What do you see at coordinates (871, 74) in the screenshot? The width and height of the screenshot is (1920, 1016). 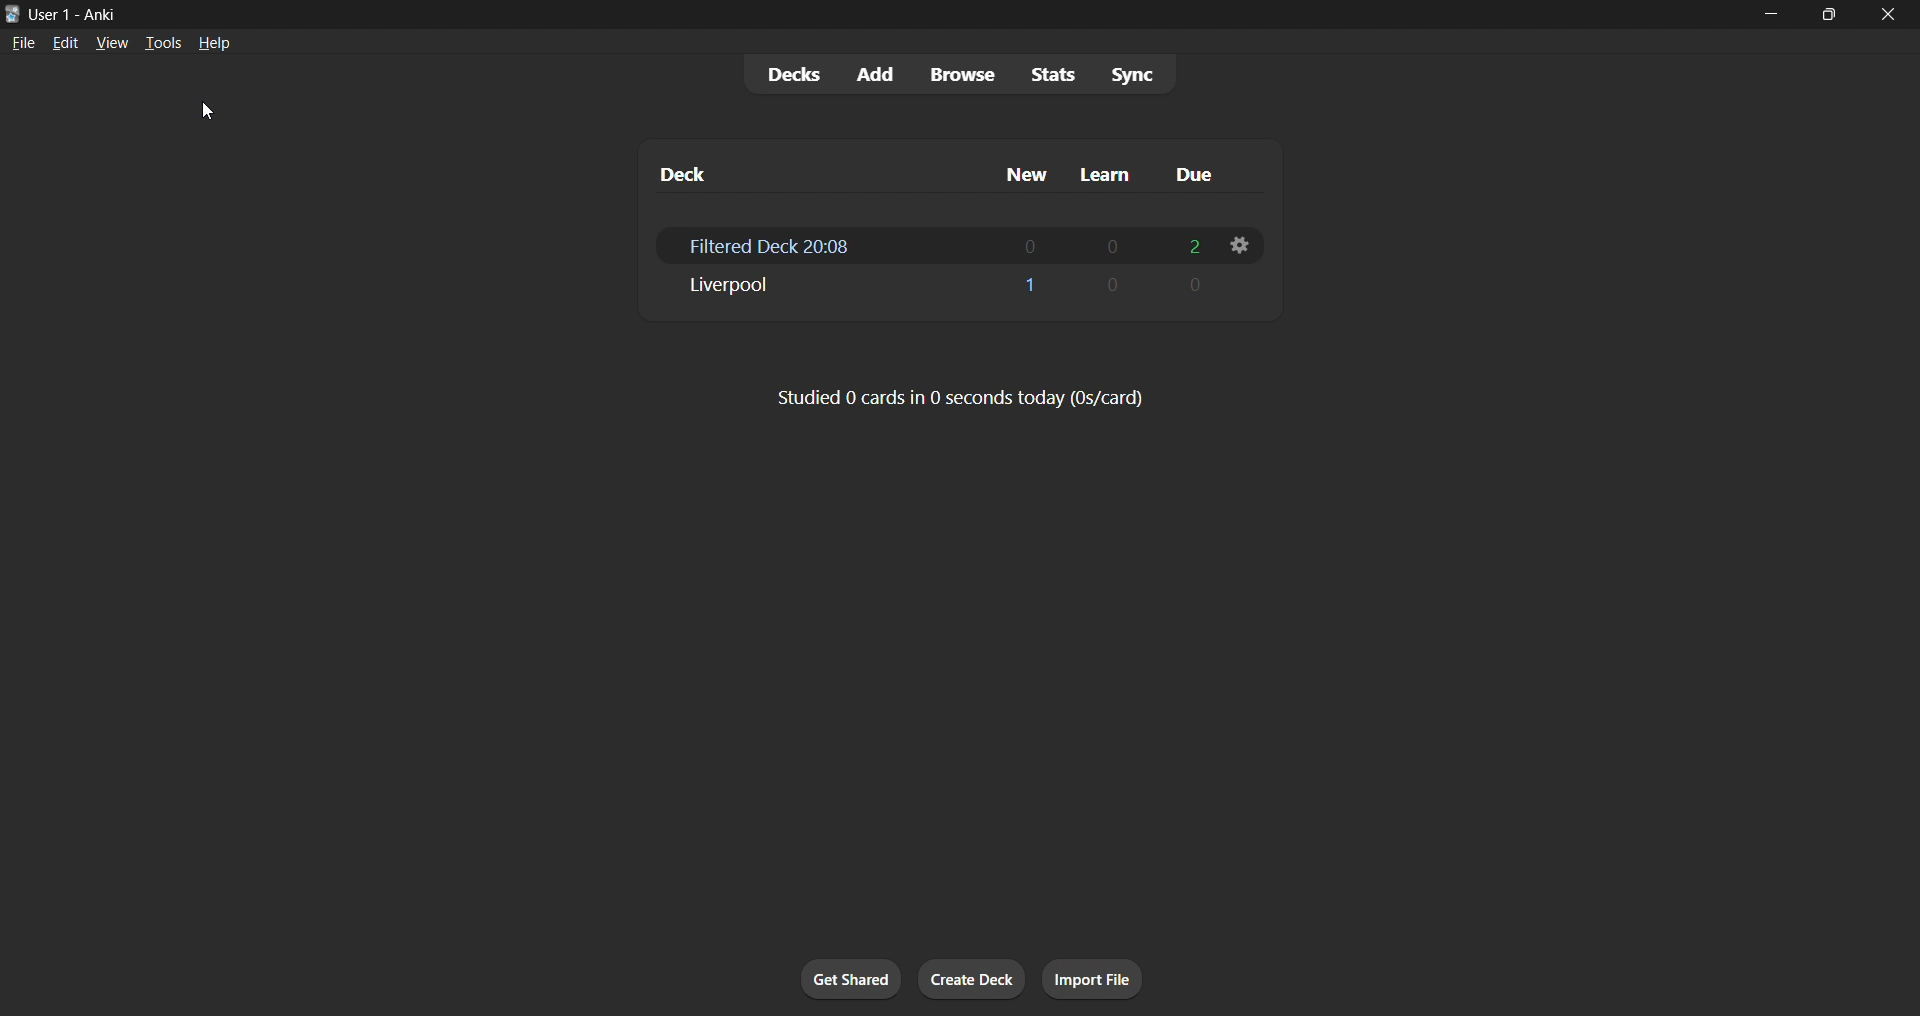 I see `add` at bounding box center [871, 74].